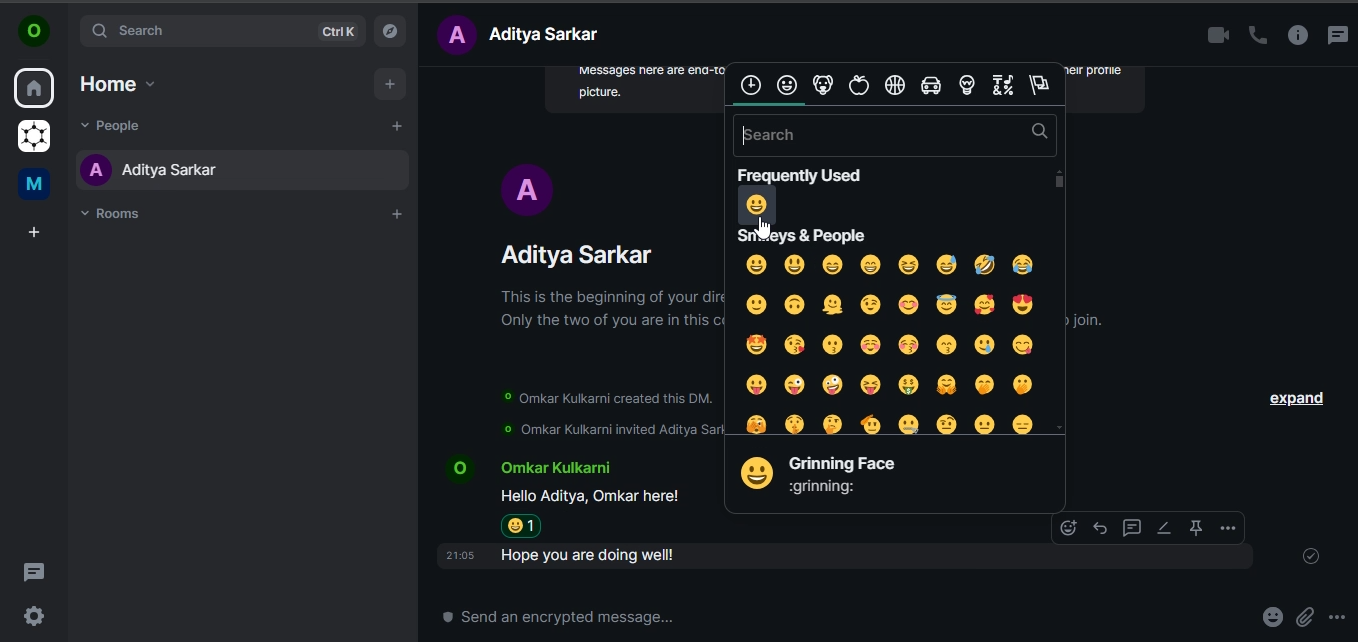 This screenshot has width=1358, height=642. Describe the element at coordinates (397, 125) in the screenshot. I see `start chat` at that location.